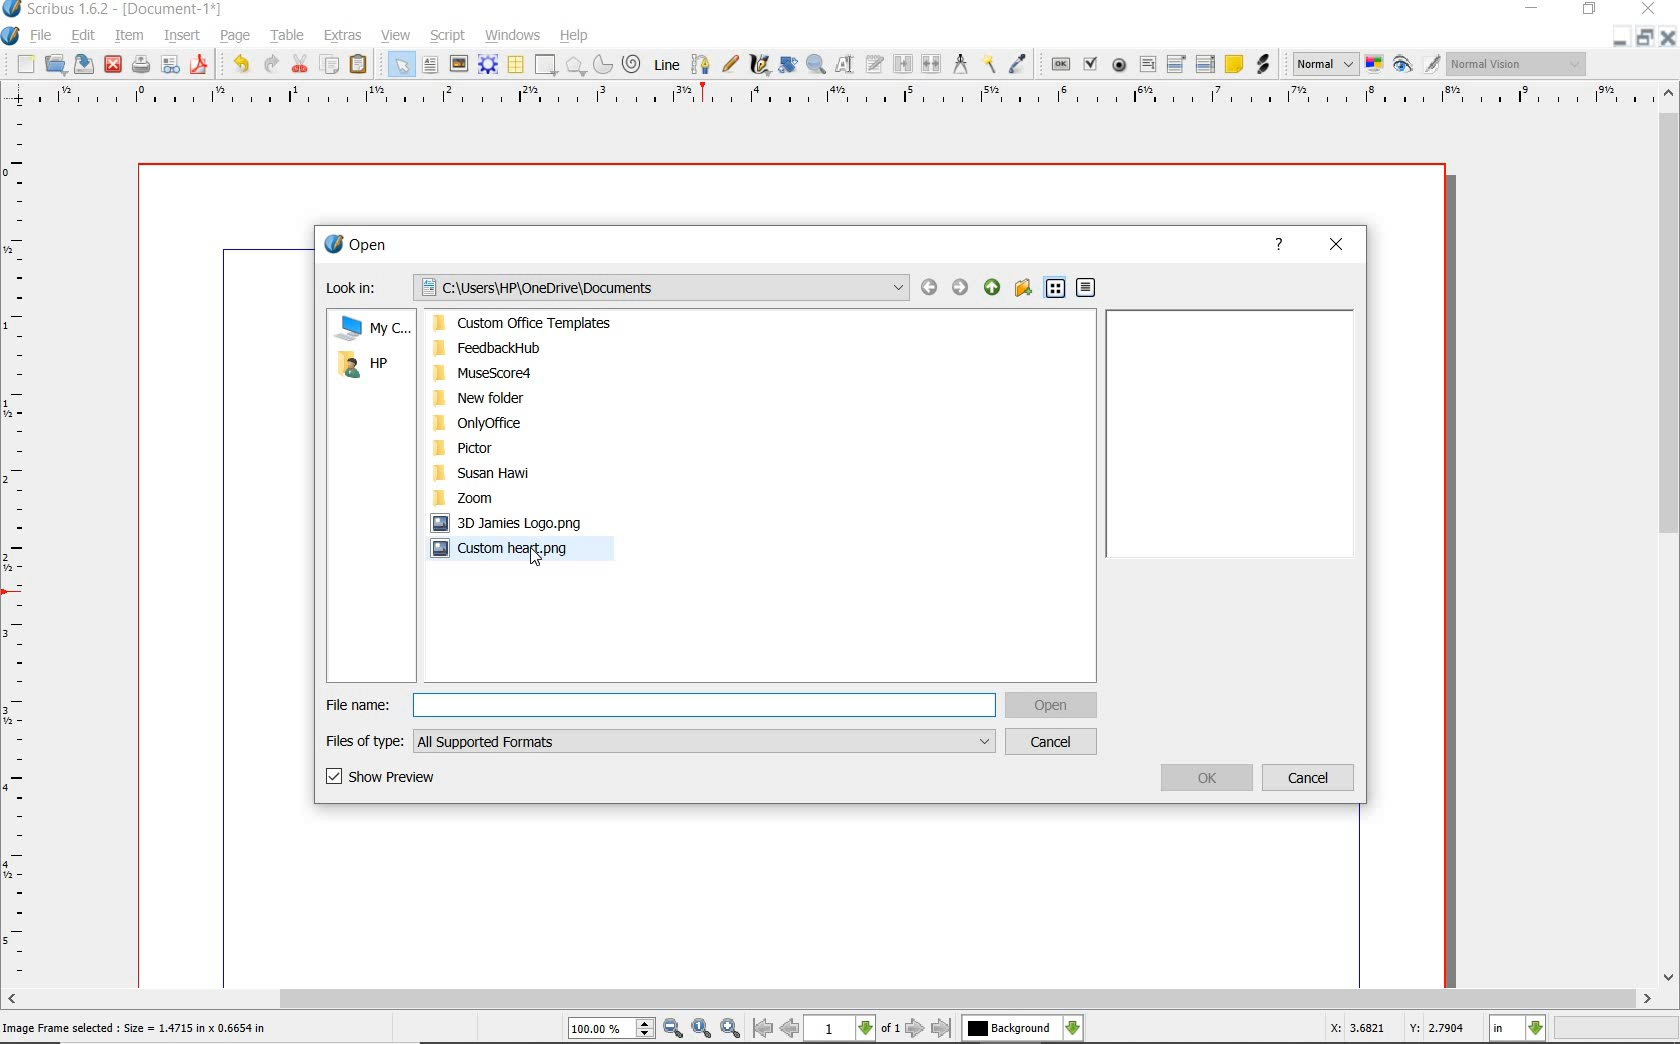 This screenshot has height=1044, width=1680. Describe the element at coordinates (789, 1029) in the screenshot. I see `go to previous page` at that location.